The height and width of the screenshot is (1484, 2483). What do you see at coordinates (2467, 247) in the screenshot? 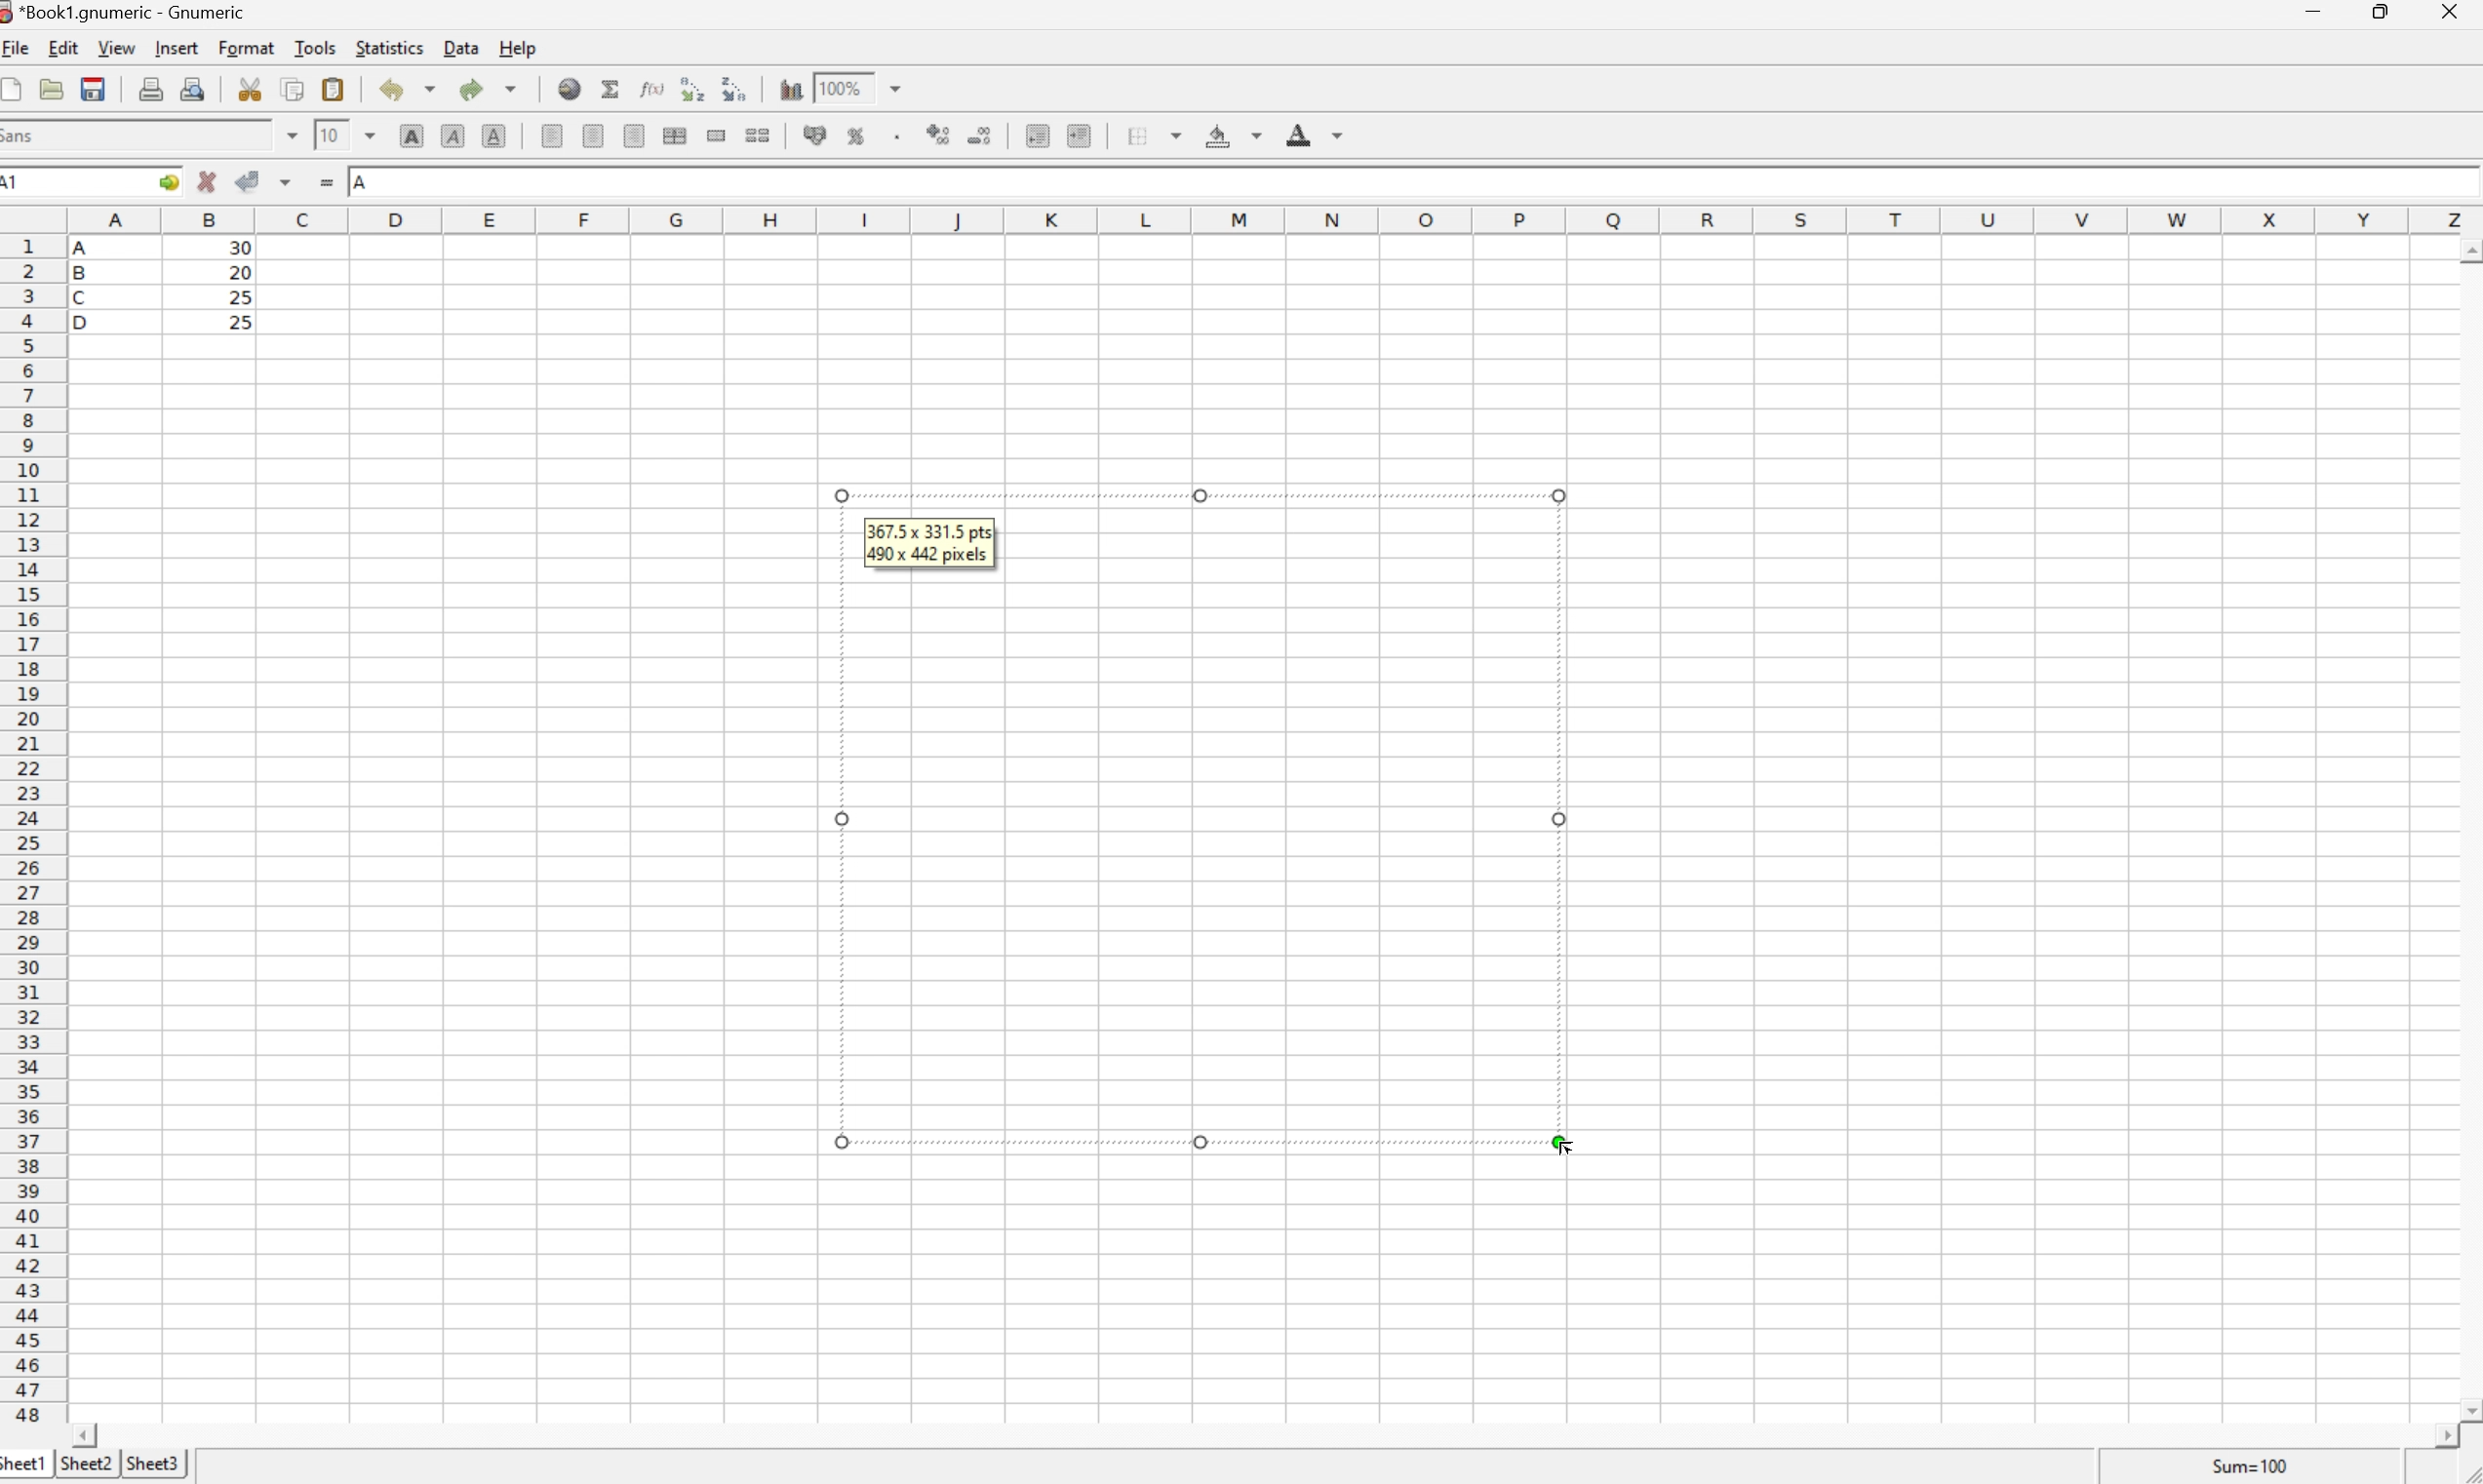
I see `Scroll Up` at bounding box center [2467, 247].